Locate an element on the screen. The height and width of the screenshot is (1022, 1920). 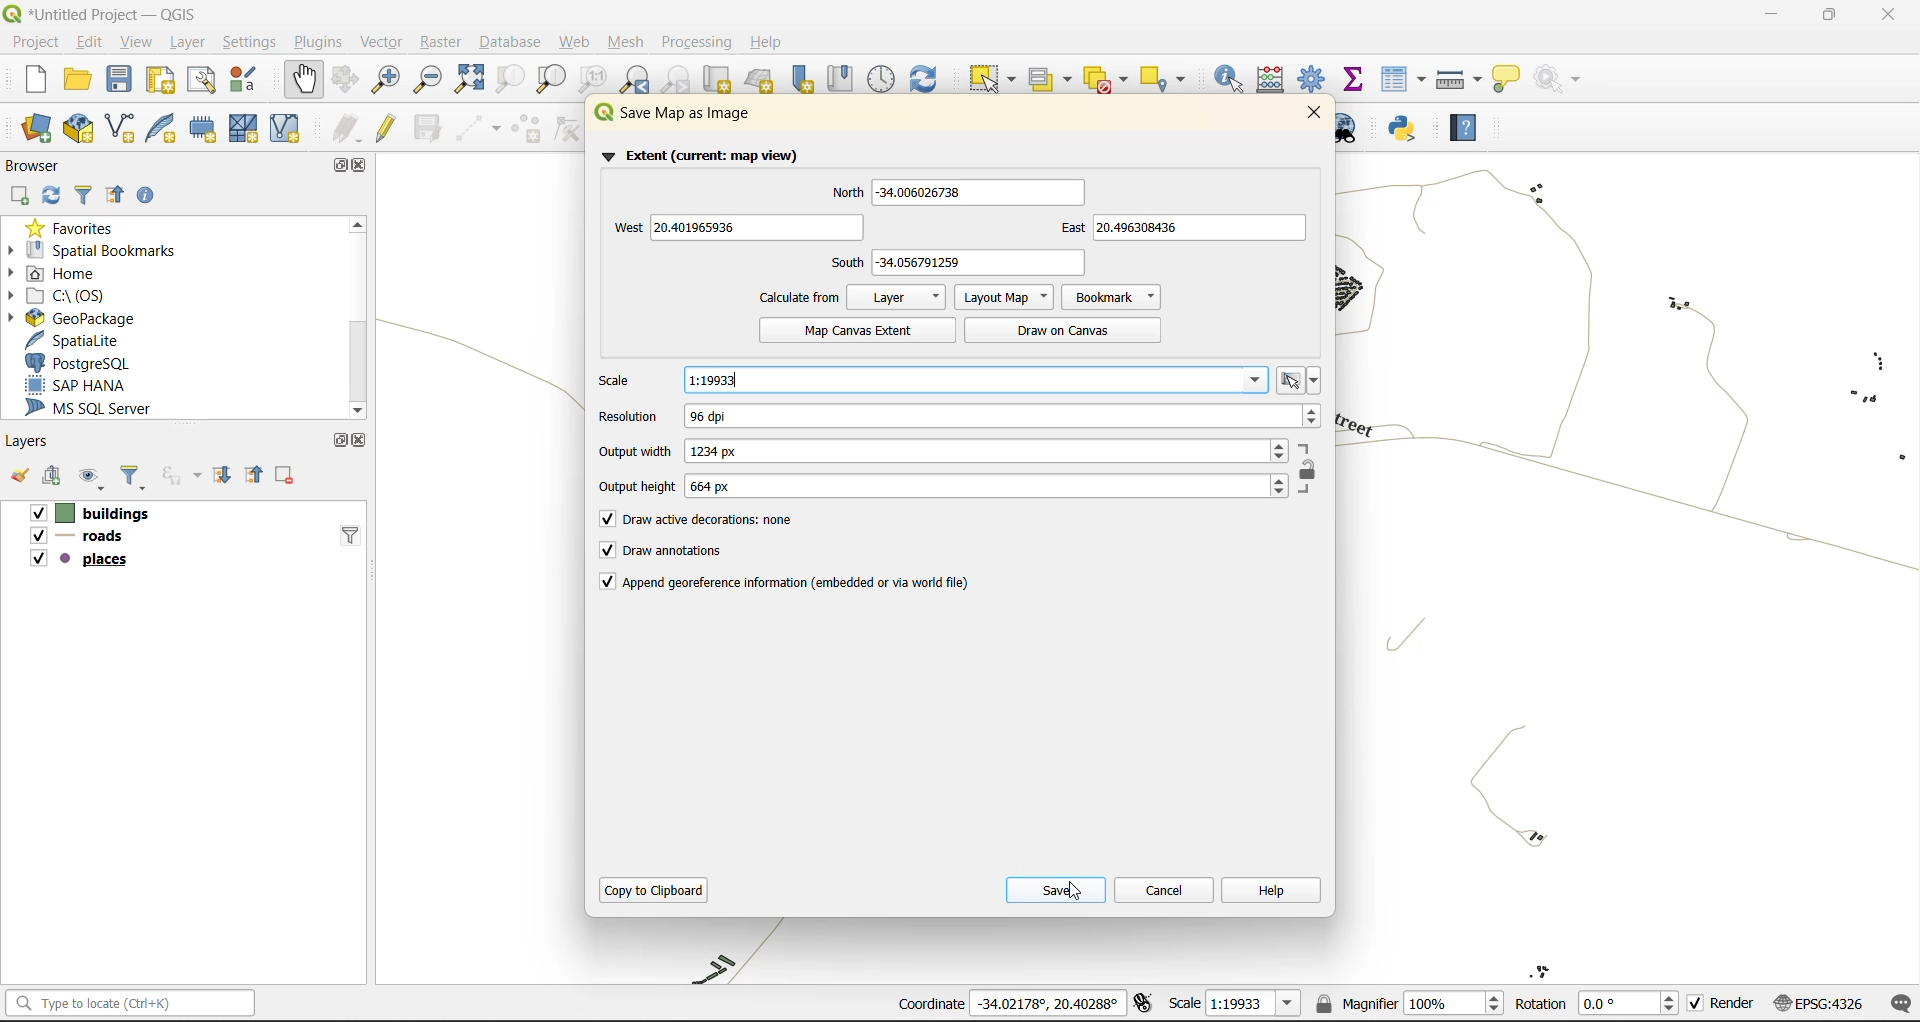
show layout is located at coordinates (200, 78).